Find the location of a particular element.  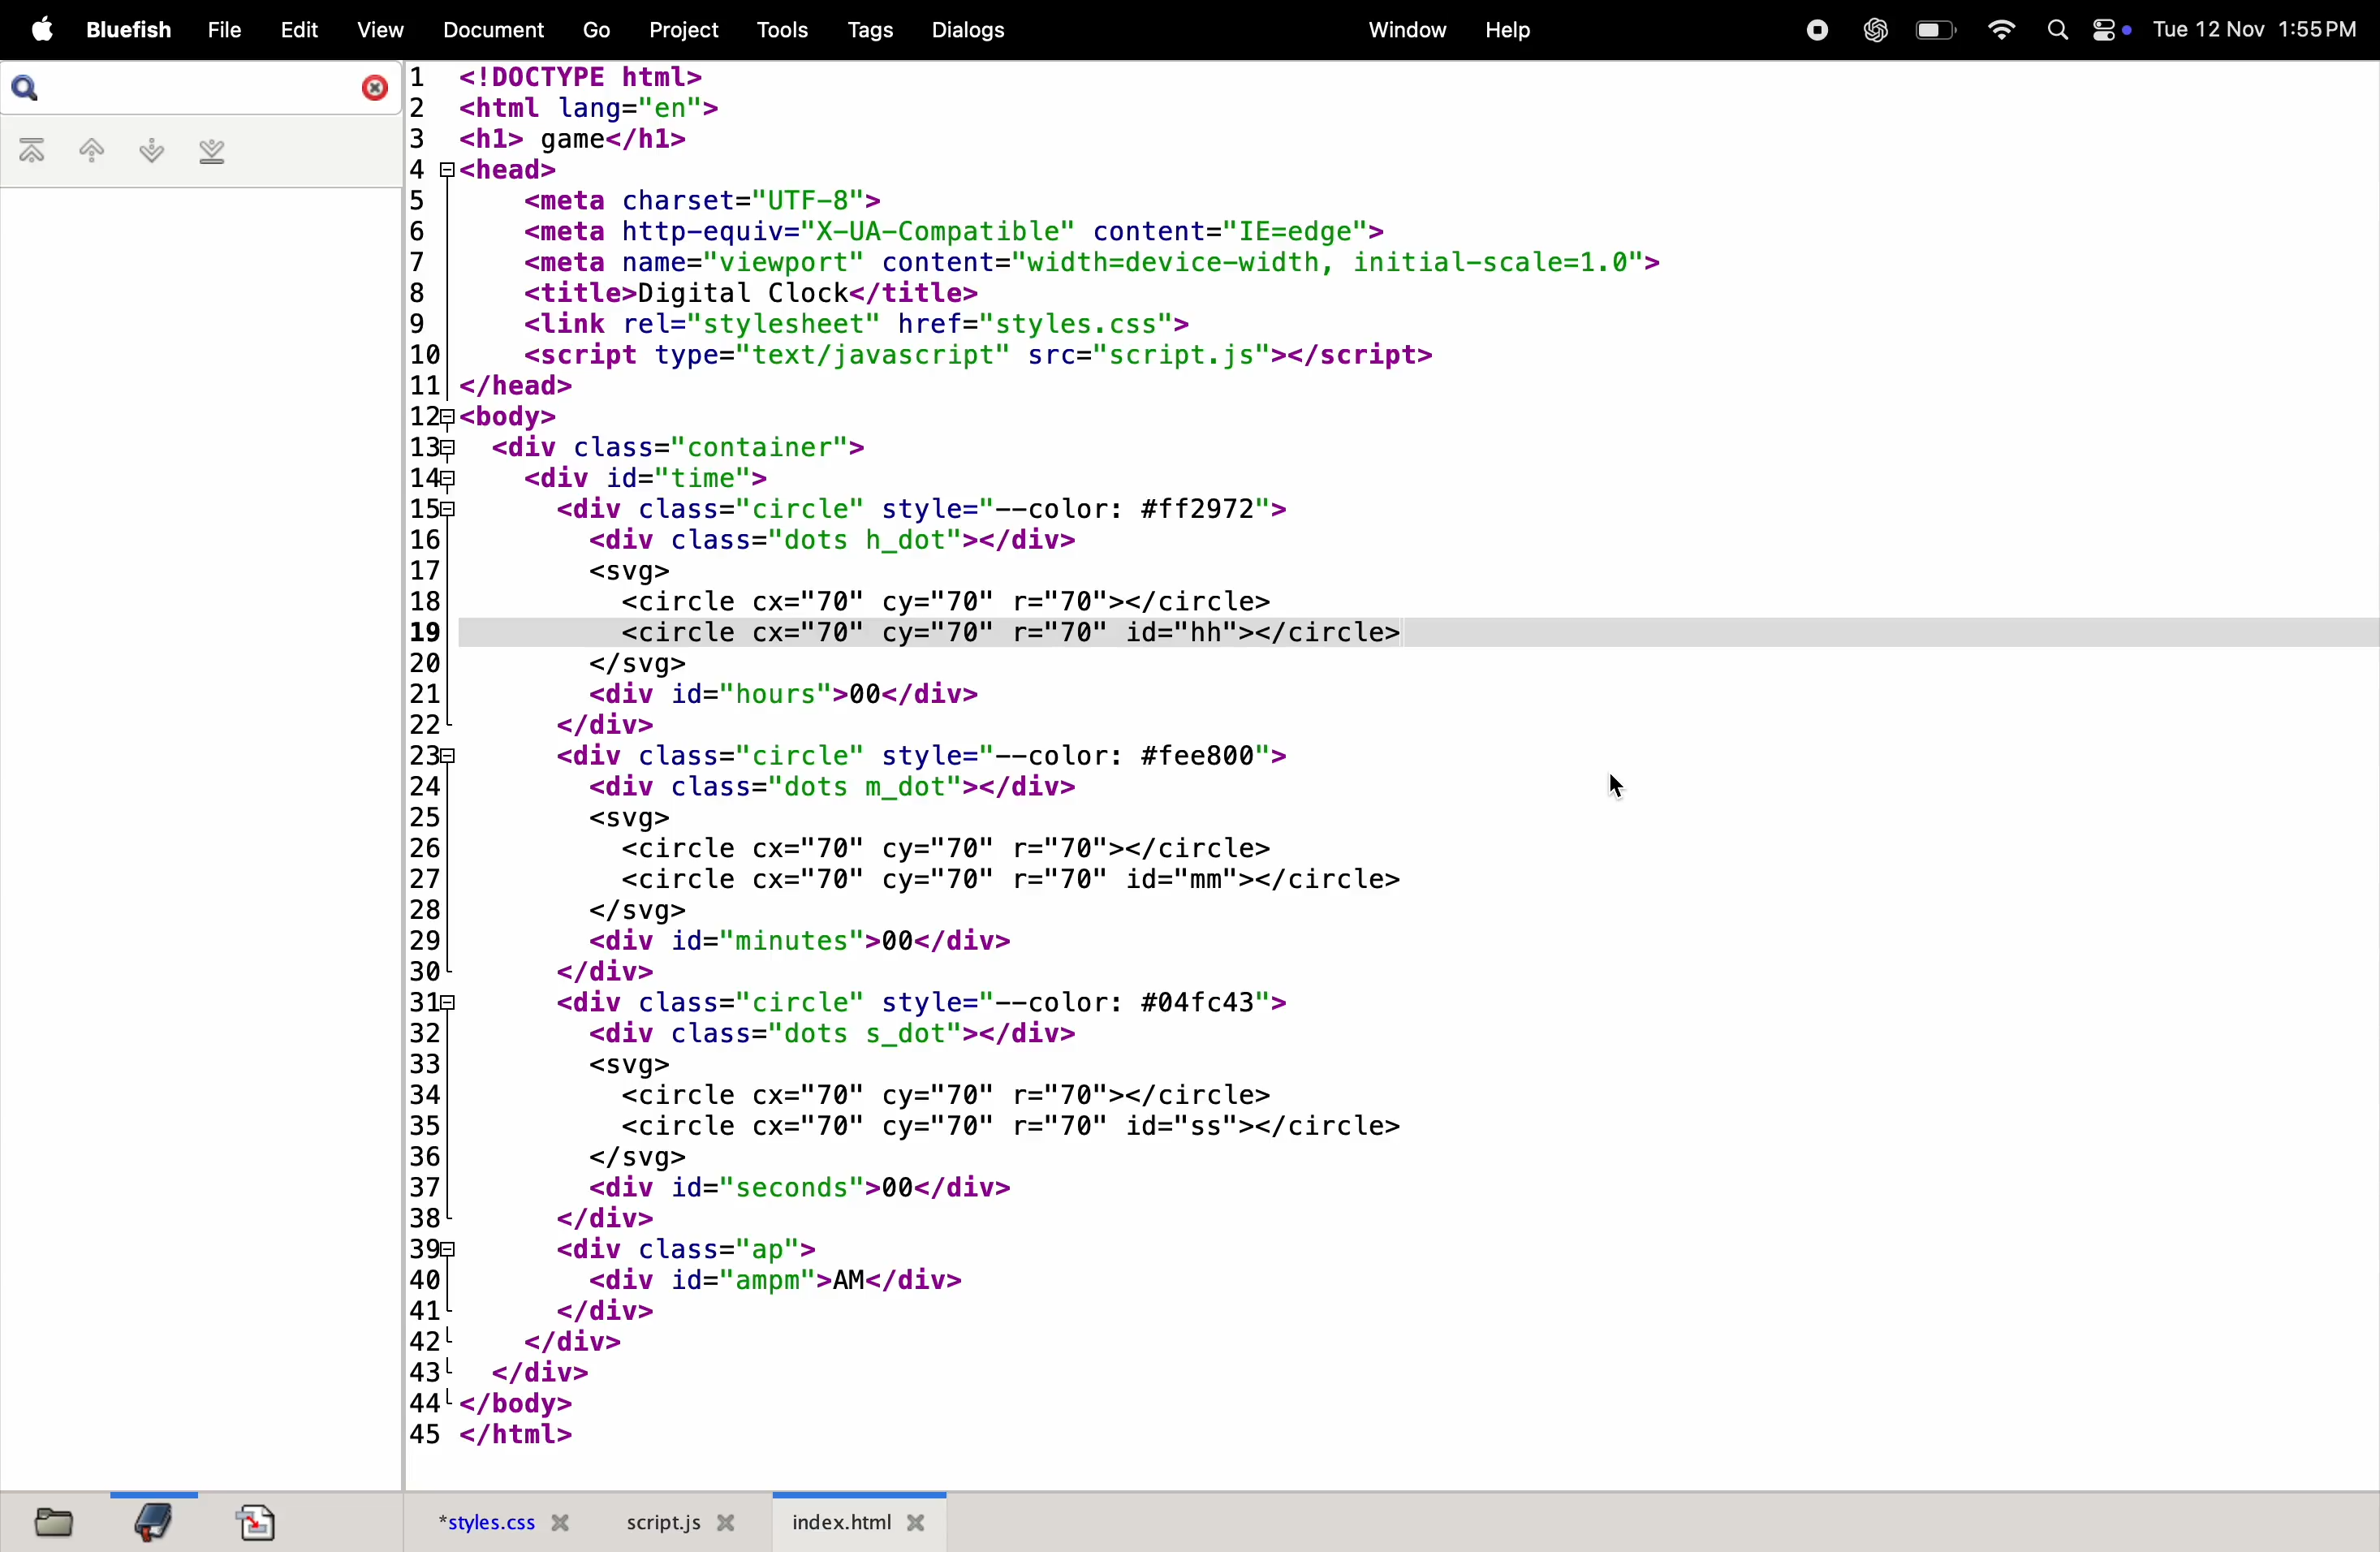

file is located at coordinates (221, 25).